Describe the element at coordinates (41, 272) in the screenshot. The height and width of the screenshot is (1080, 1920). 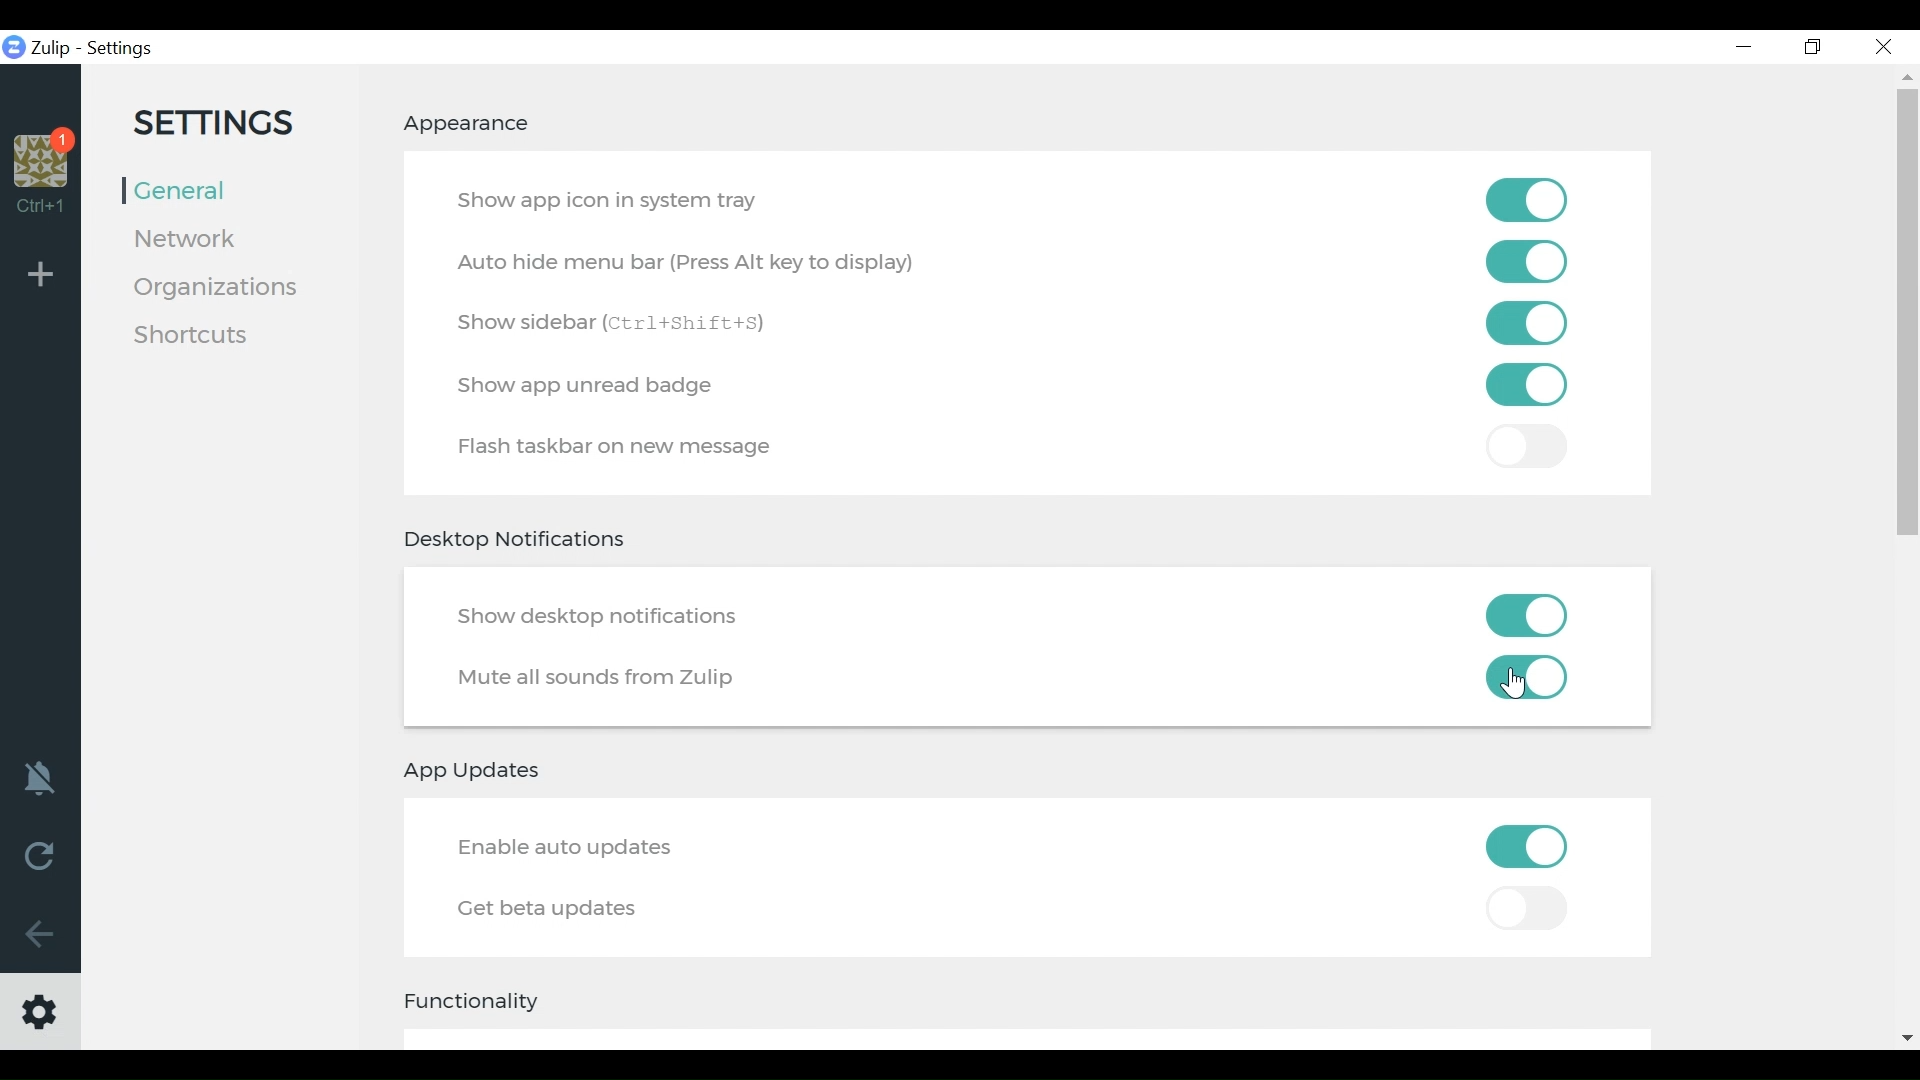
I see `Add Organisation` at that location.